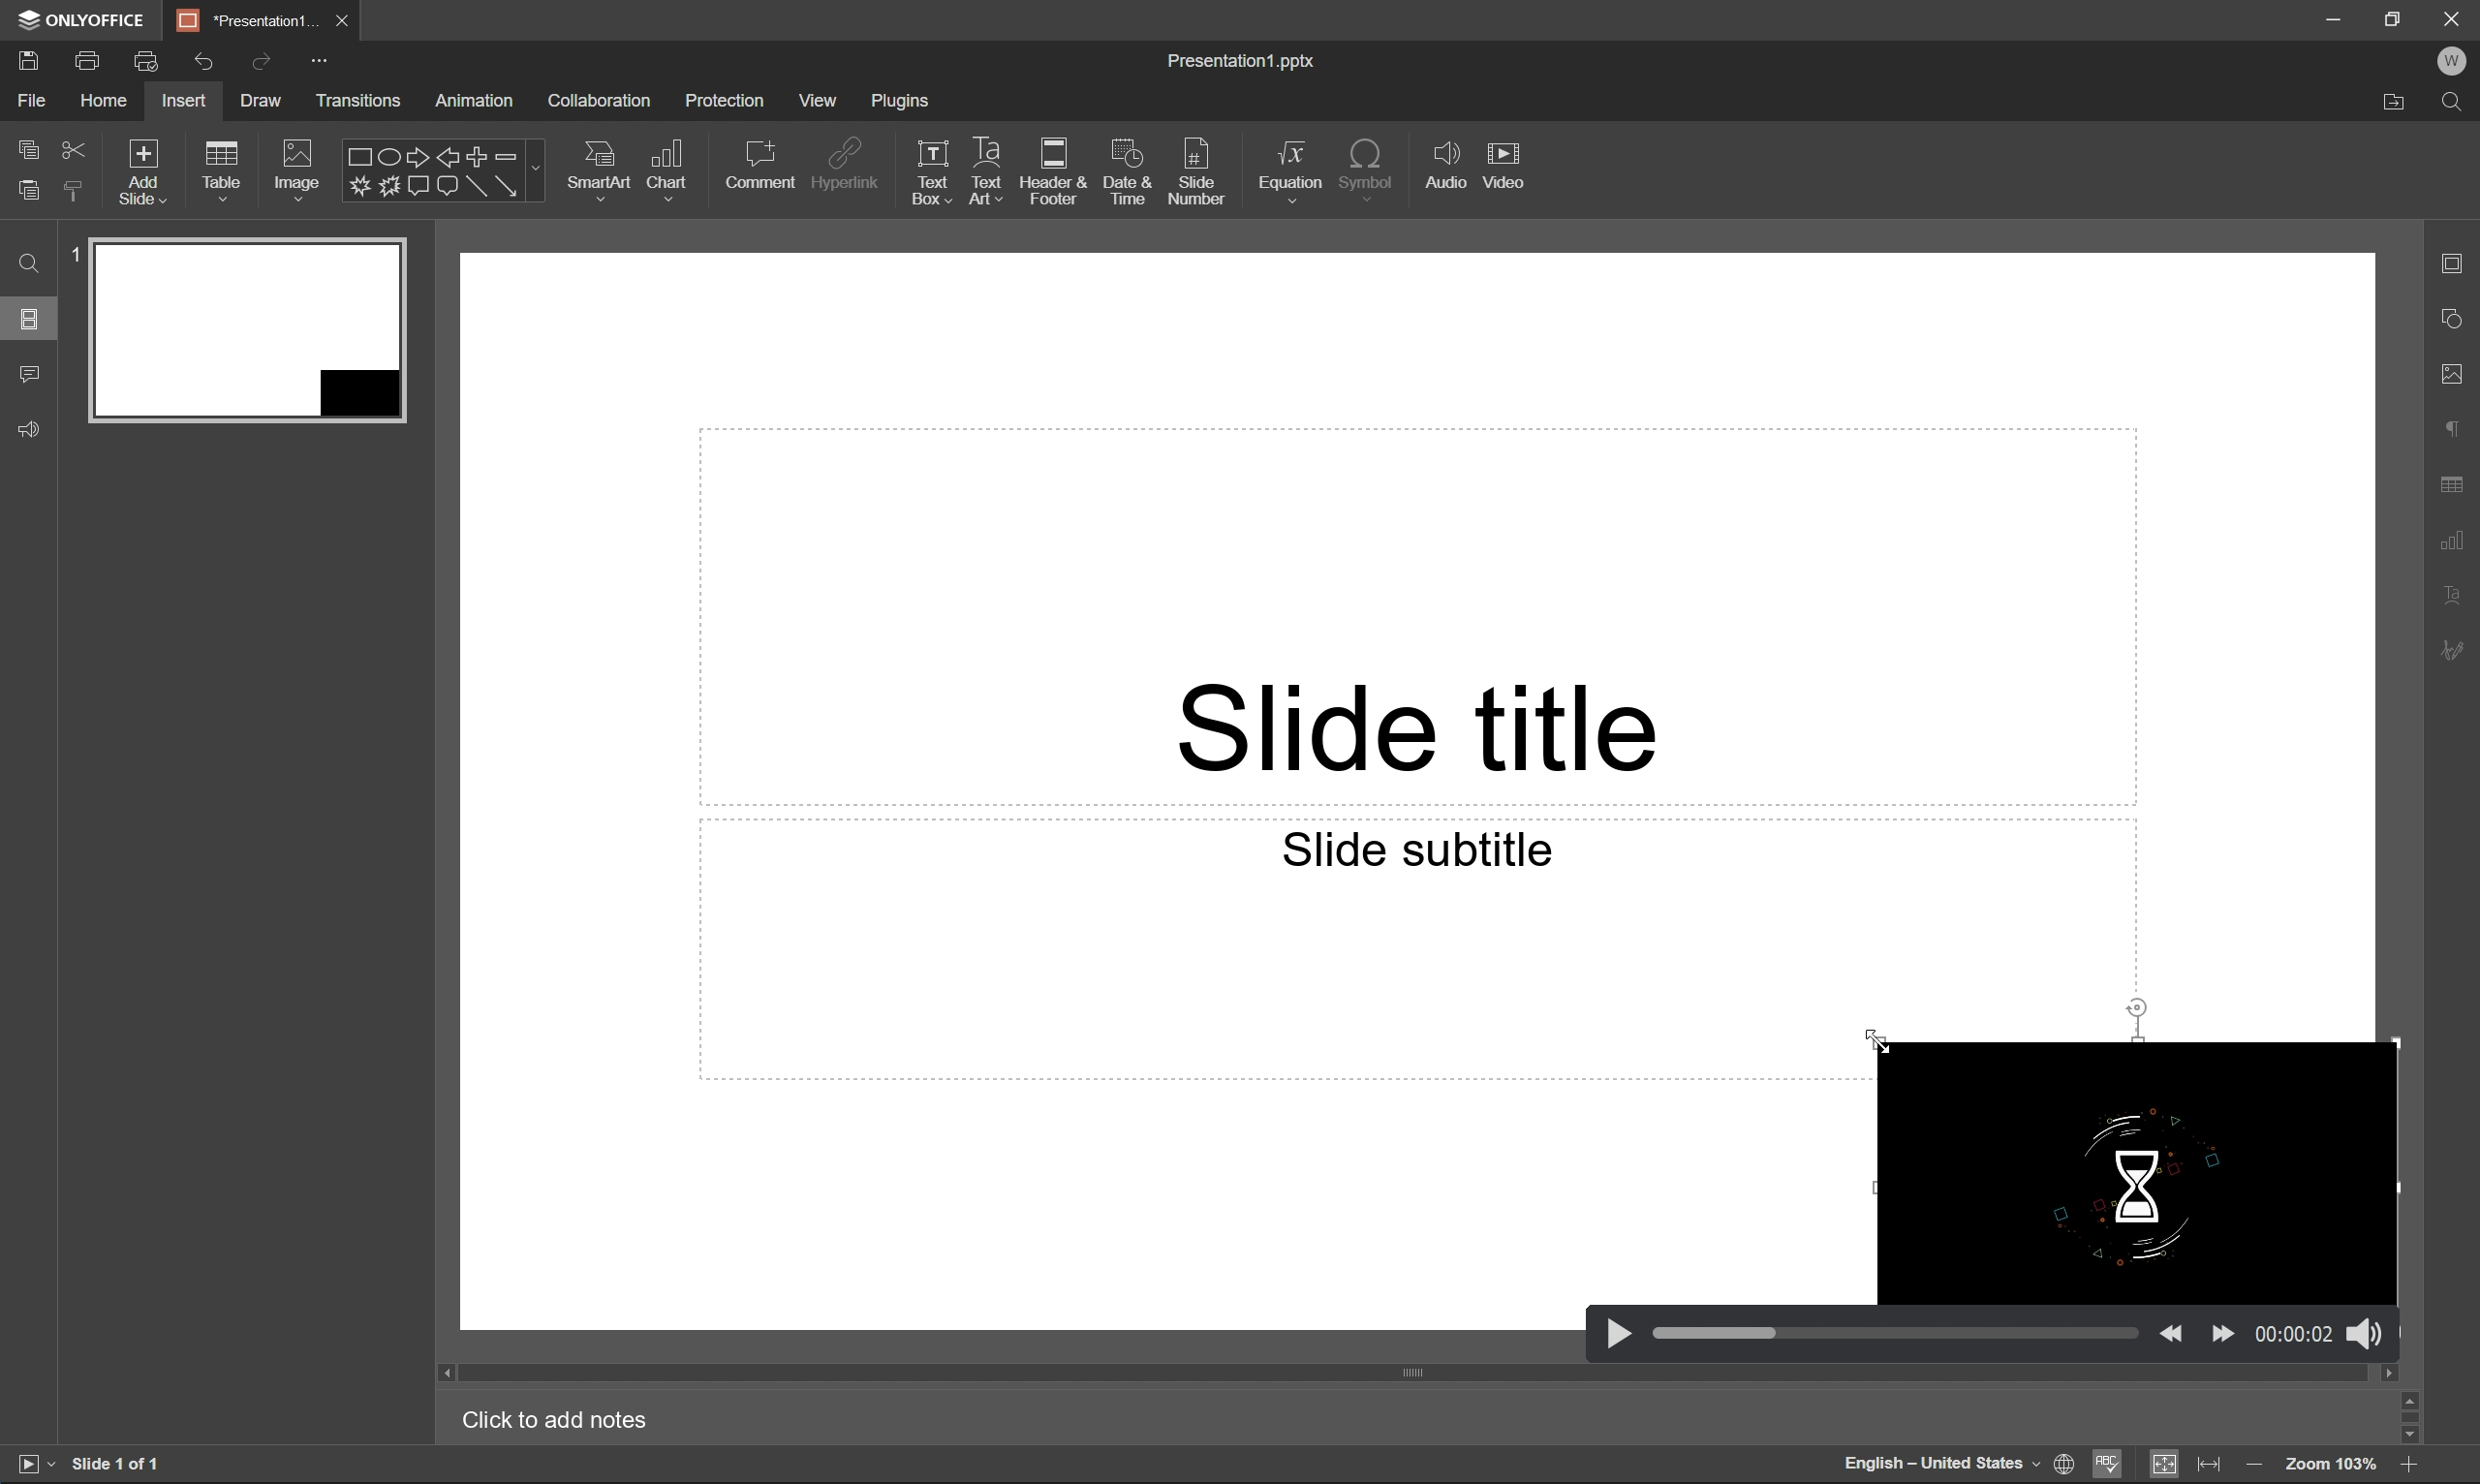 The height and width of the screenshot is (1484, 2480). I want to click on move forward, so click(2223, 1331).